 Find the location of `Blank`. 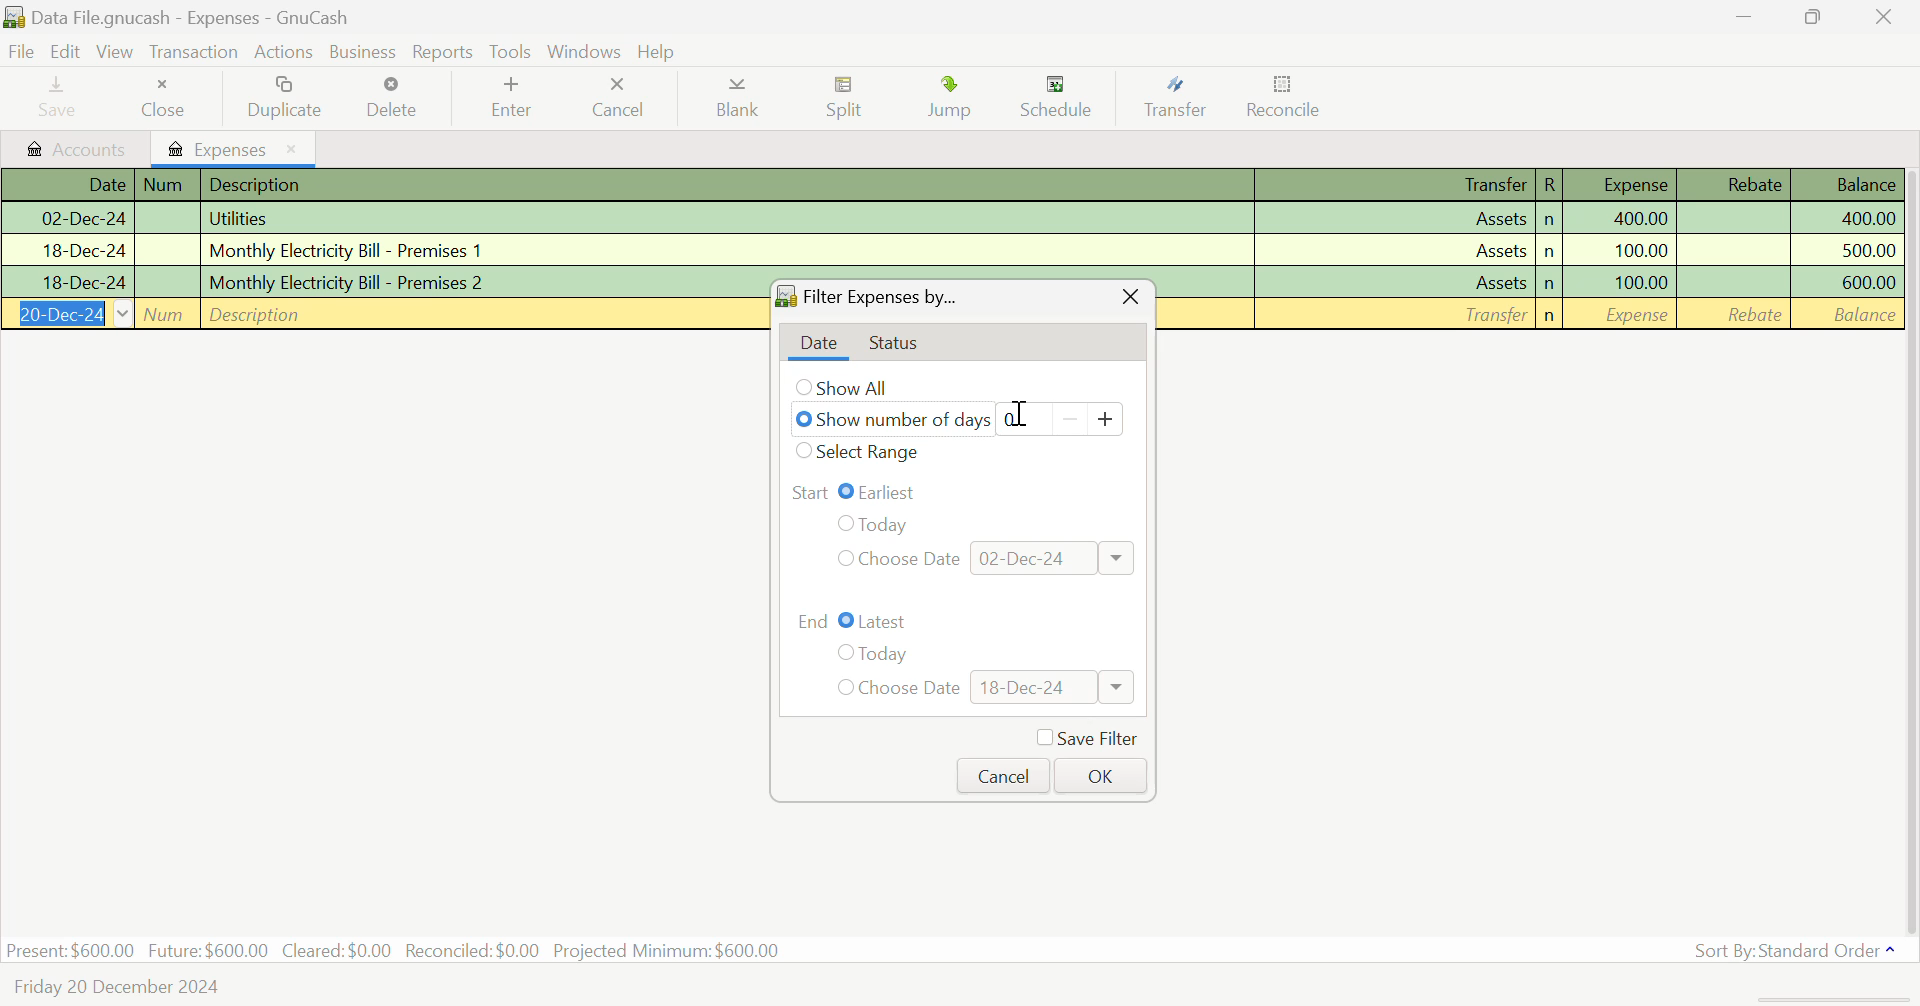

Blank is located at coordinates (738, 100).